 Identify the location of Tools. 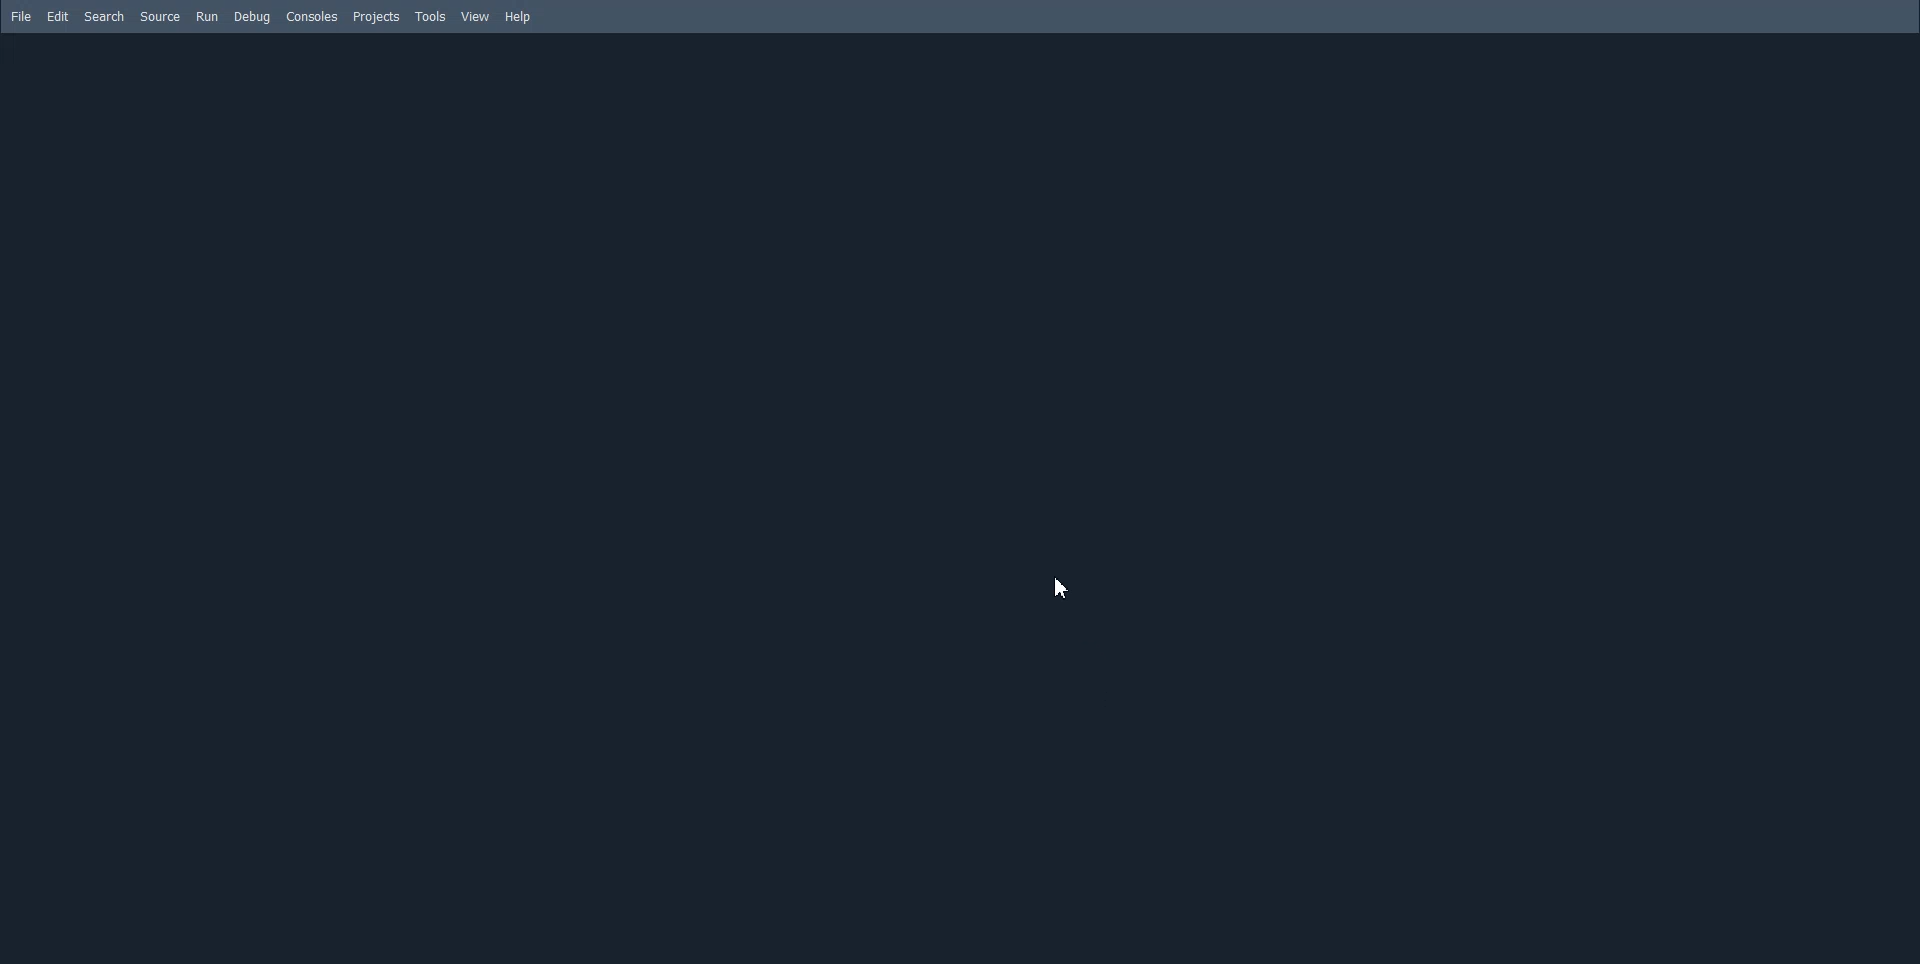
(432, 16).